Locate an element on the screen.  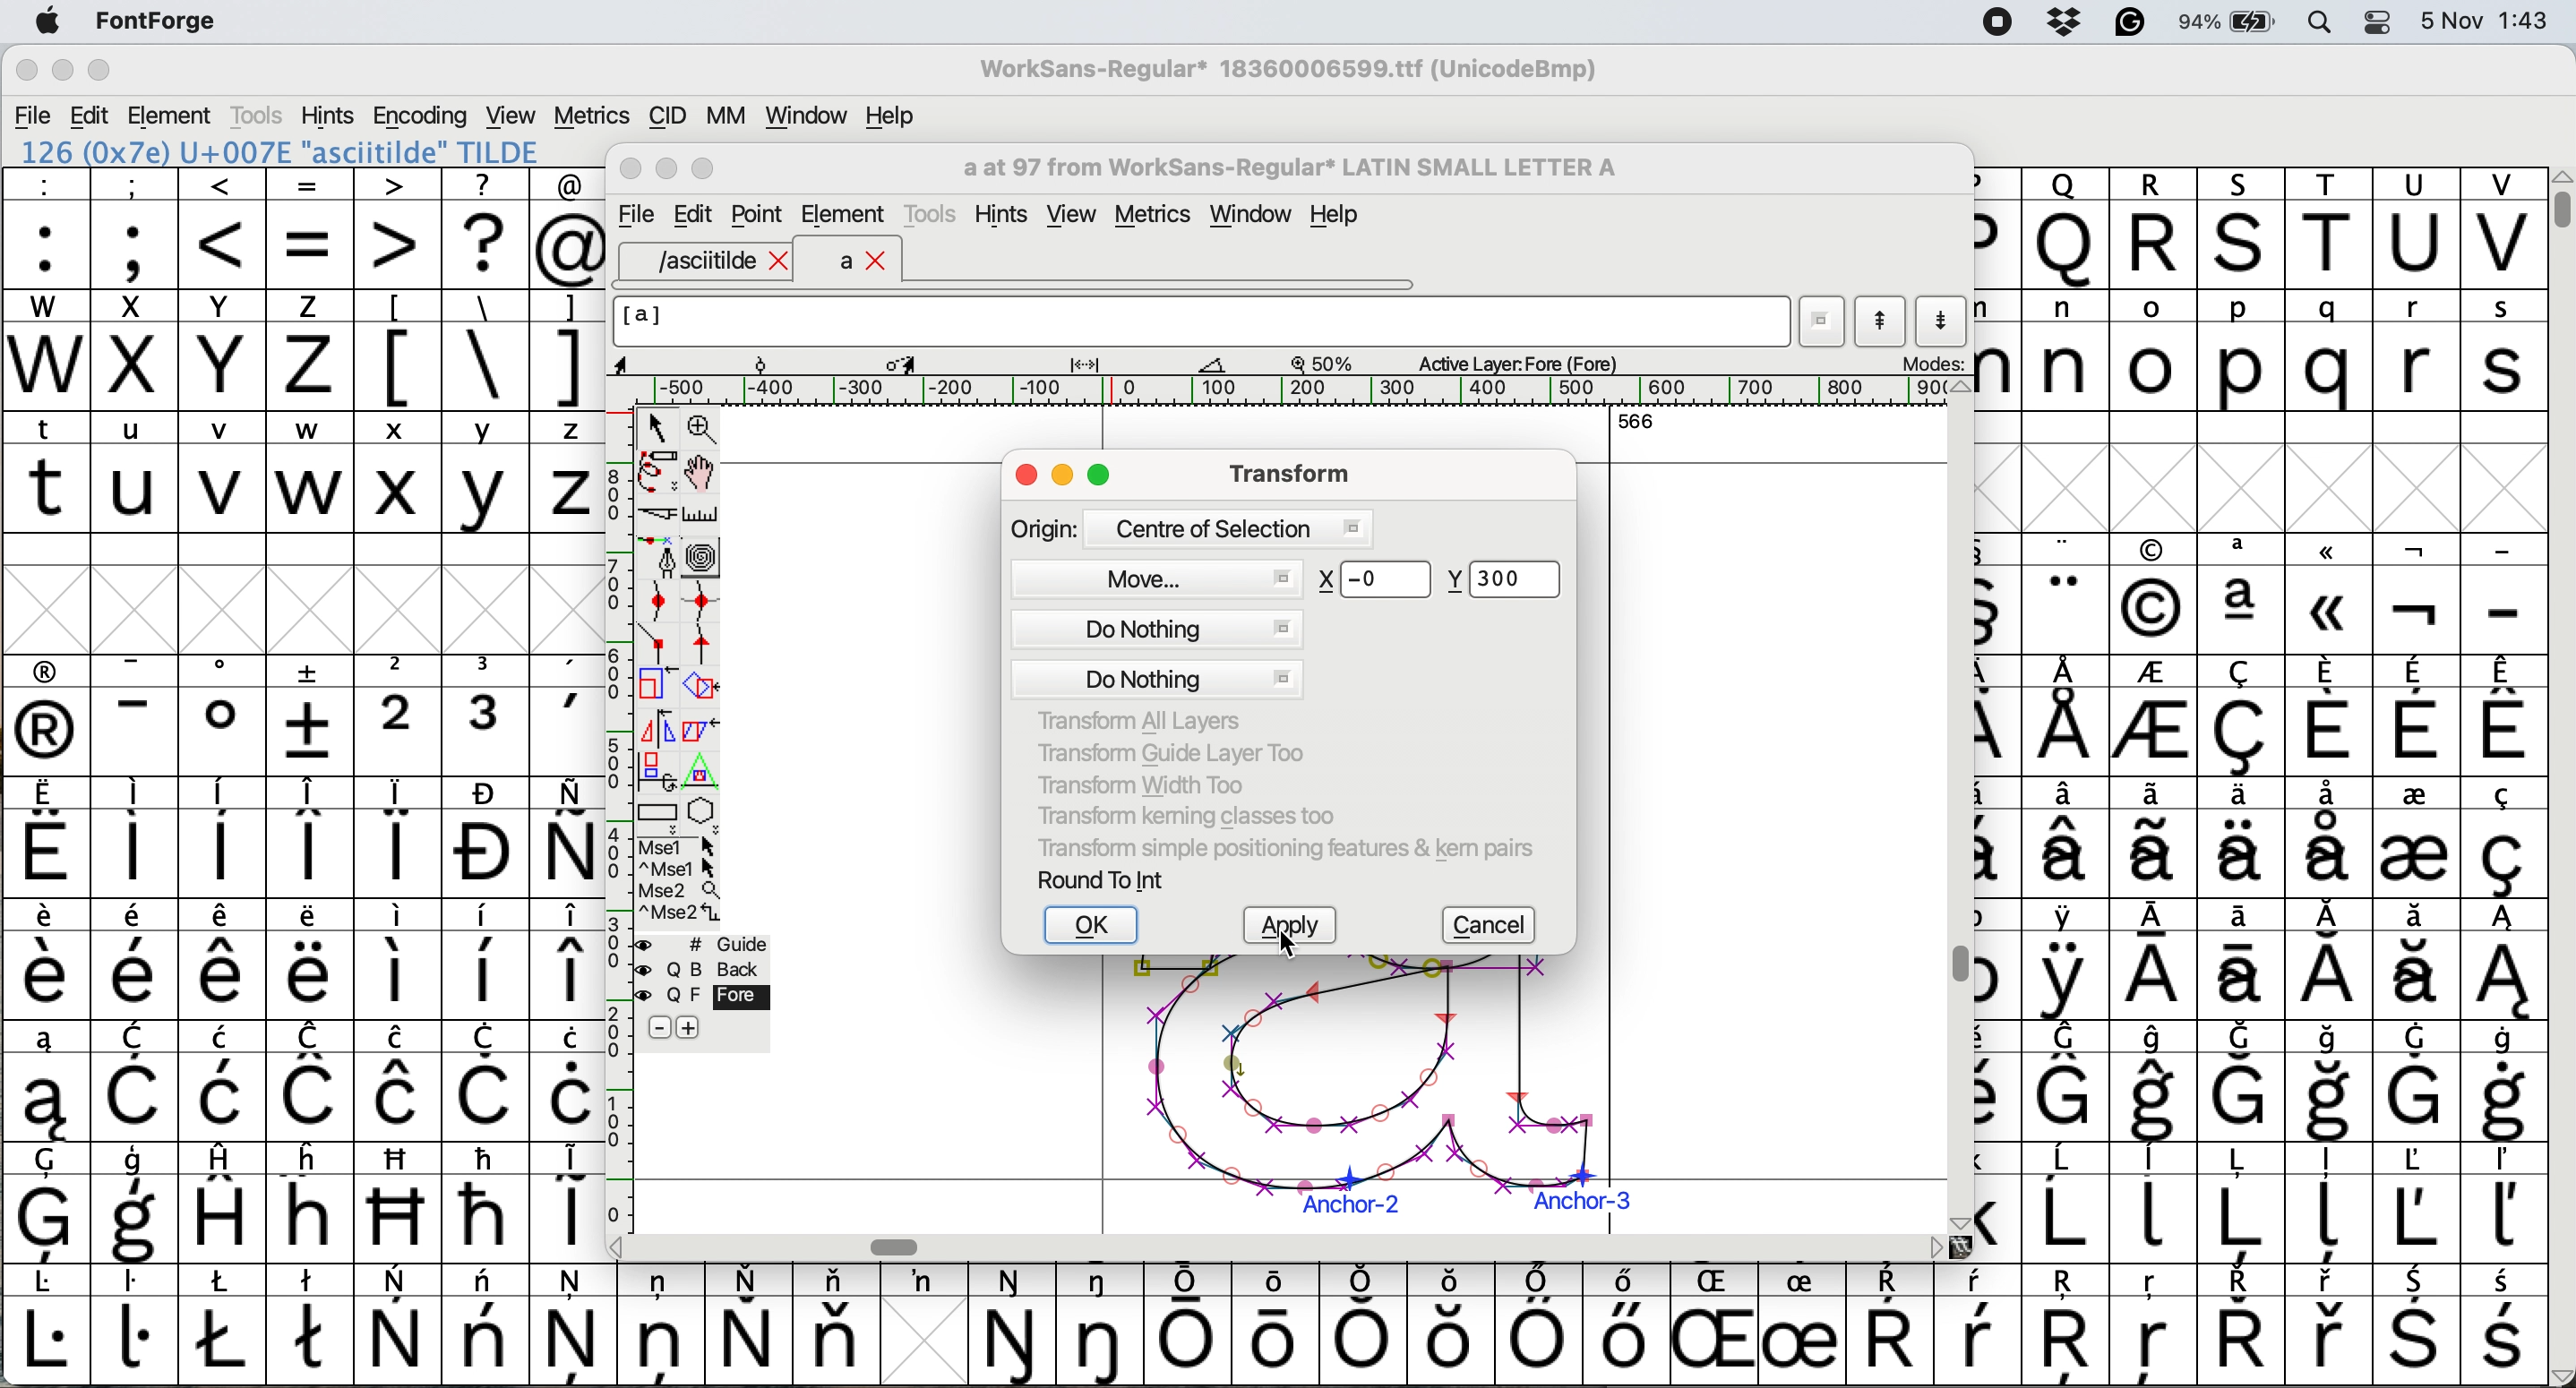
symbol is located at coordinates (489, 715).